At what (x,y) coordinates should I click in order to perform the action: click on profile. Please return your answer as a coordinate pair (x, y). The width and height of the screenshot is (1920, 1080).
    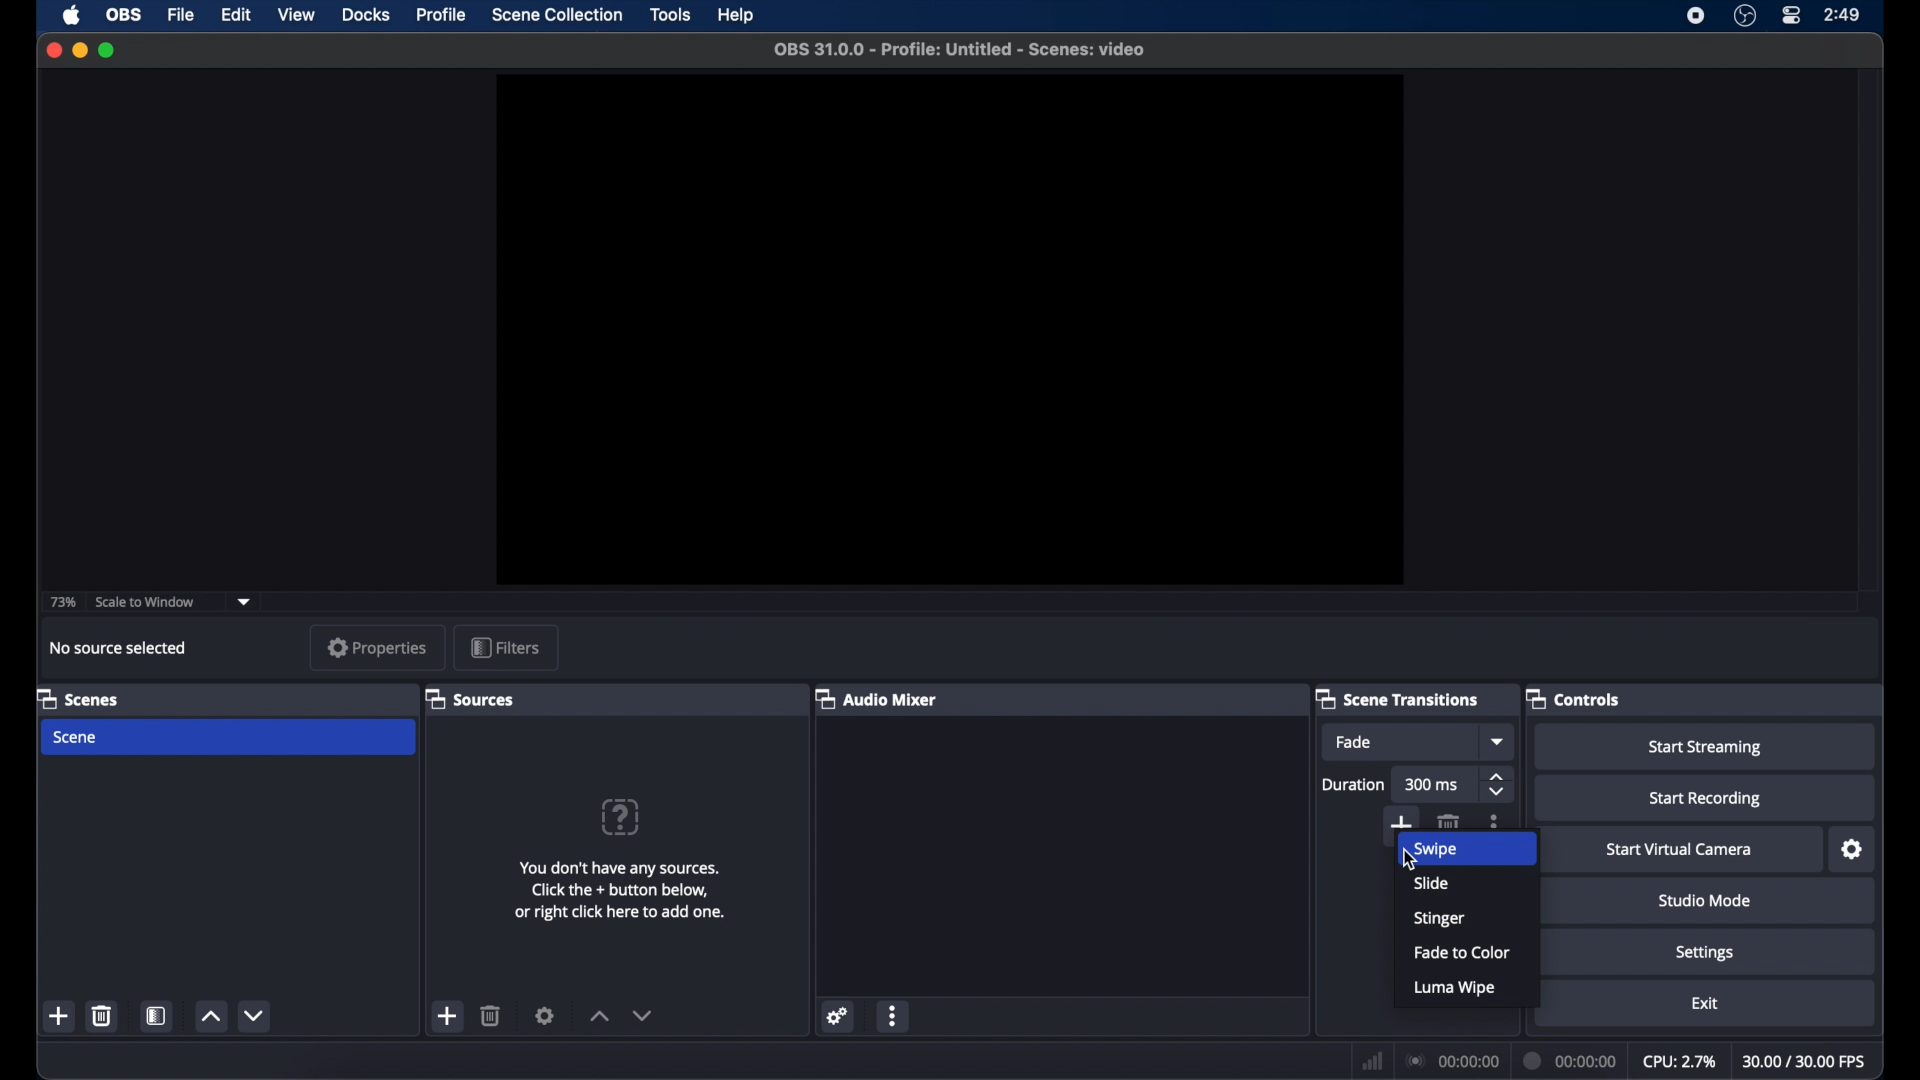
    Looking at the image, I should click on (442, 15).